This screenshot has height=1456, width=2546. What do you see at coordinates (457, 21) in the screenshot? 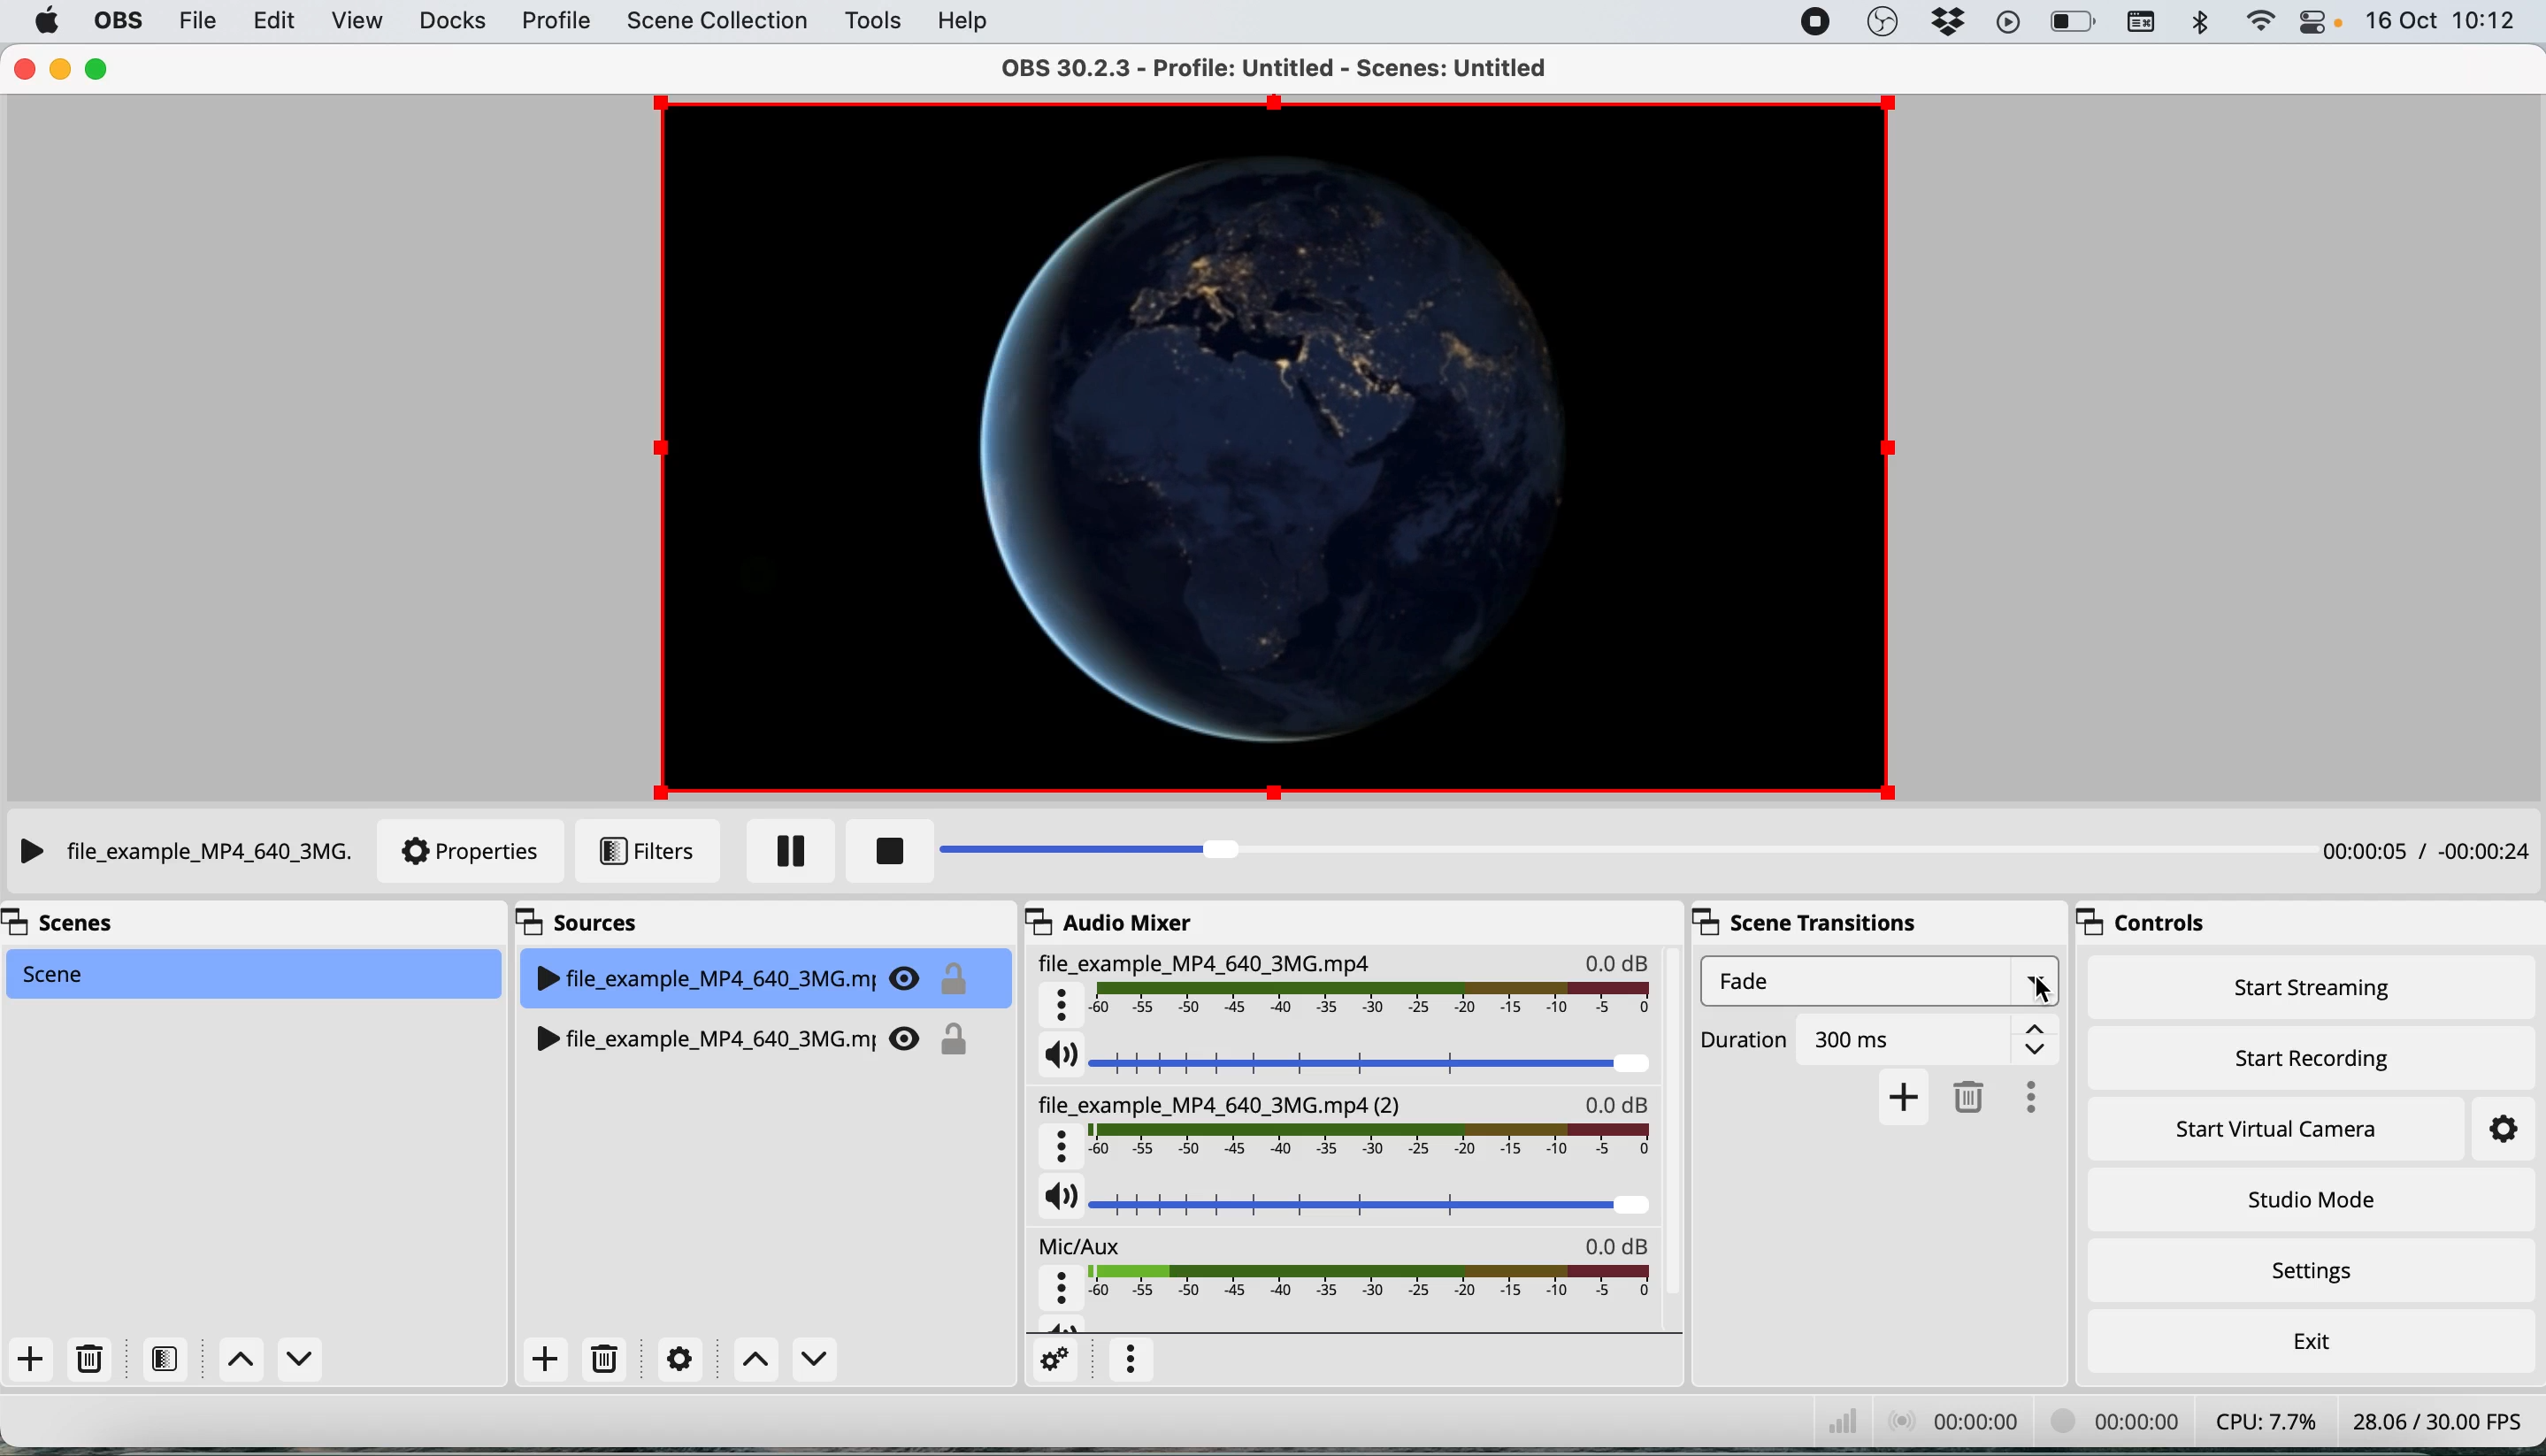
I see `docks` at bounding box center [457, 21].